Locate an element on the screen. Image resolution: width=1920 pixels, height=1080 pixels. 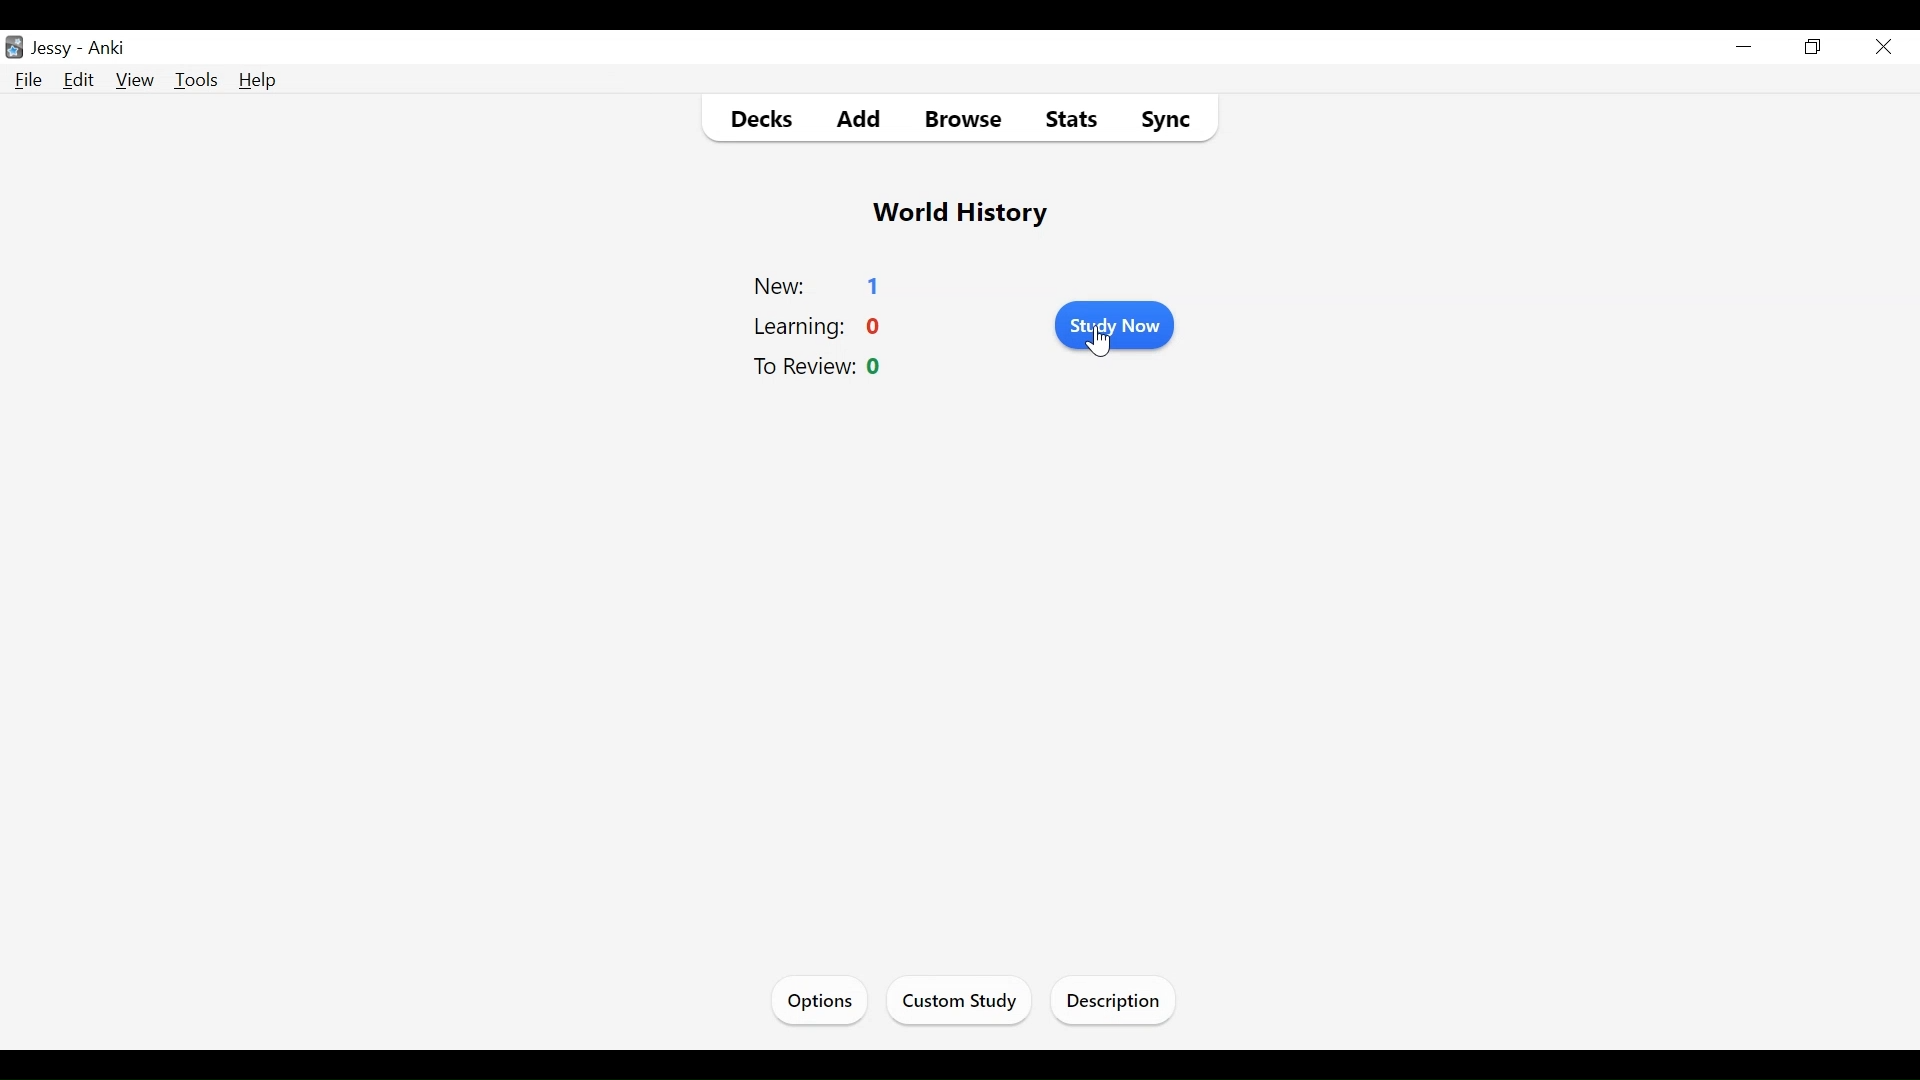
Restore is located at coordinates (1814, 48).